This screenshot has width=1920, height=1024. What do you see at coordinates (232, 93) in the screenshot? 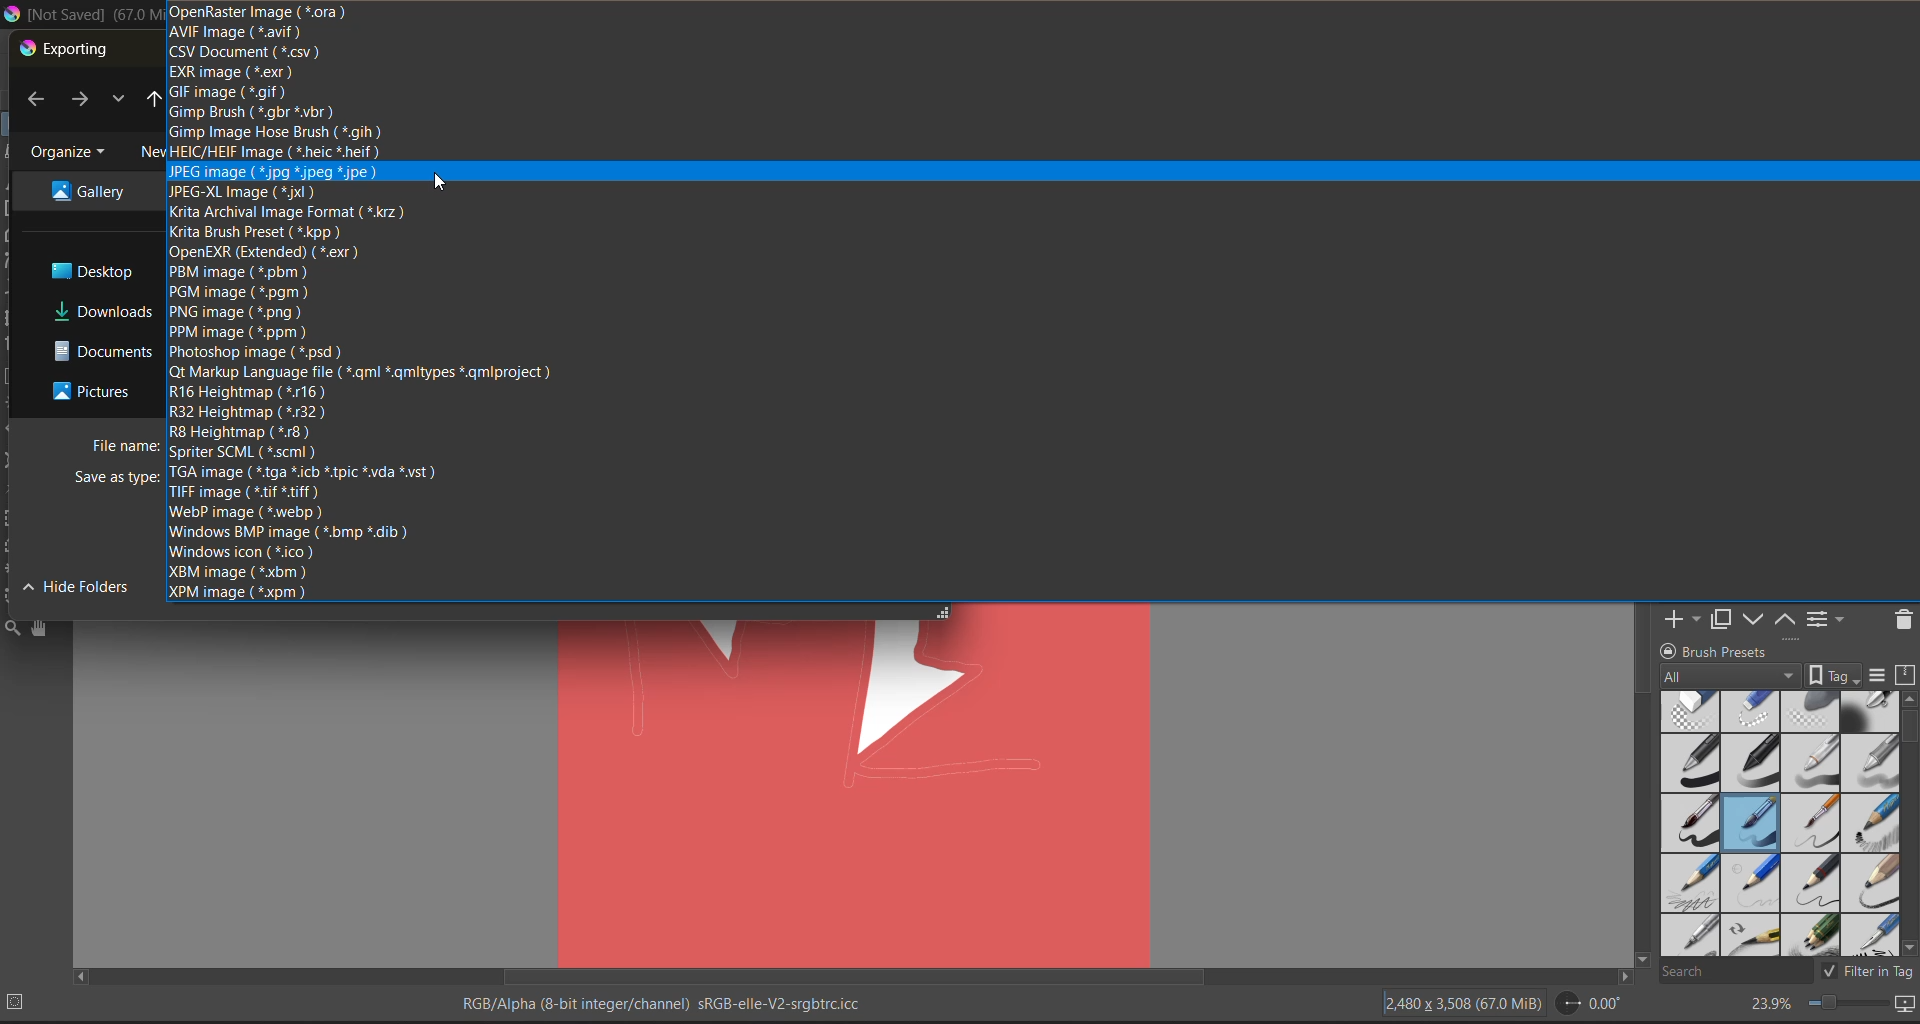
I see `gif image` at bounding box center [232, 93].